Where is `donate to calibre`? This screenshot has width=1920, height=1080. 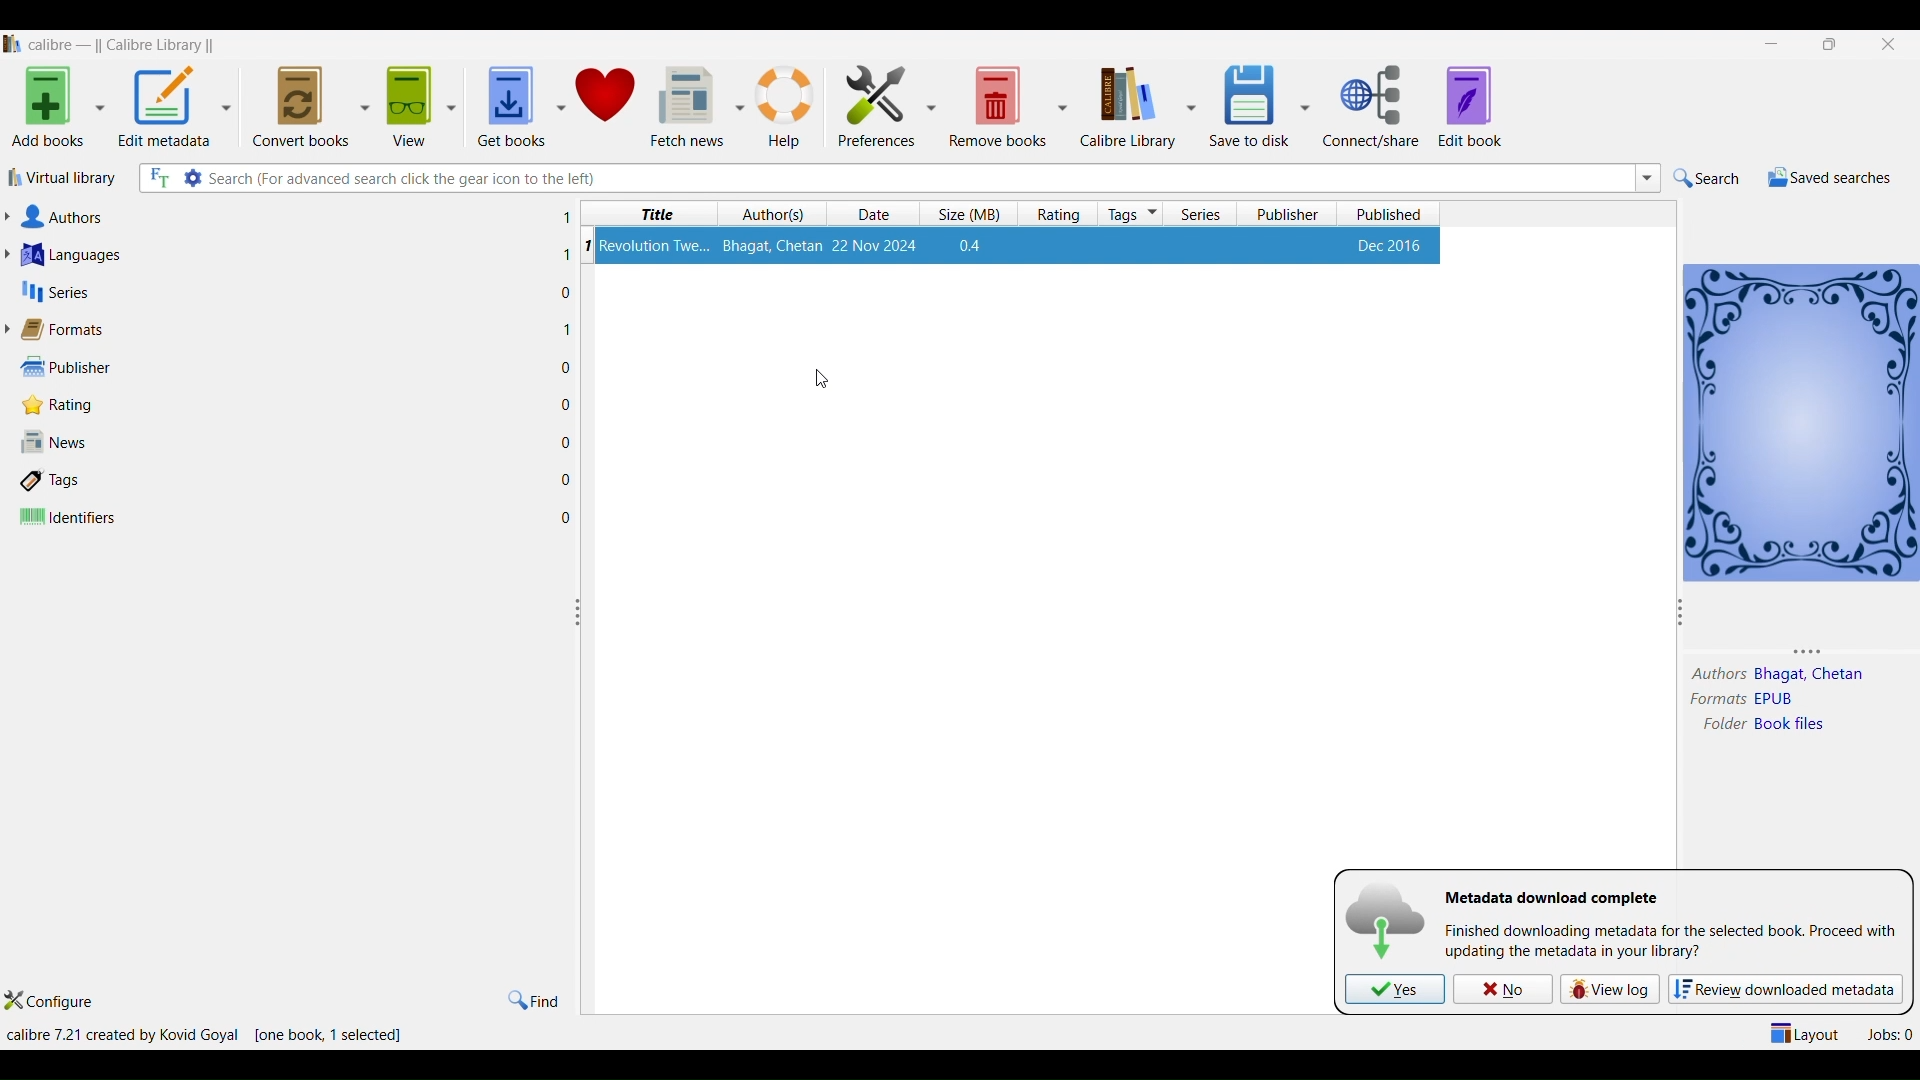 donate to calibre is located at coordinates (610, 100).